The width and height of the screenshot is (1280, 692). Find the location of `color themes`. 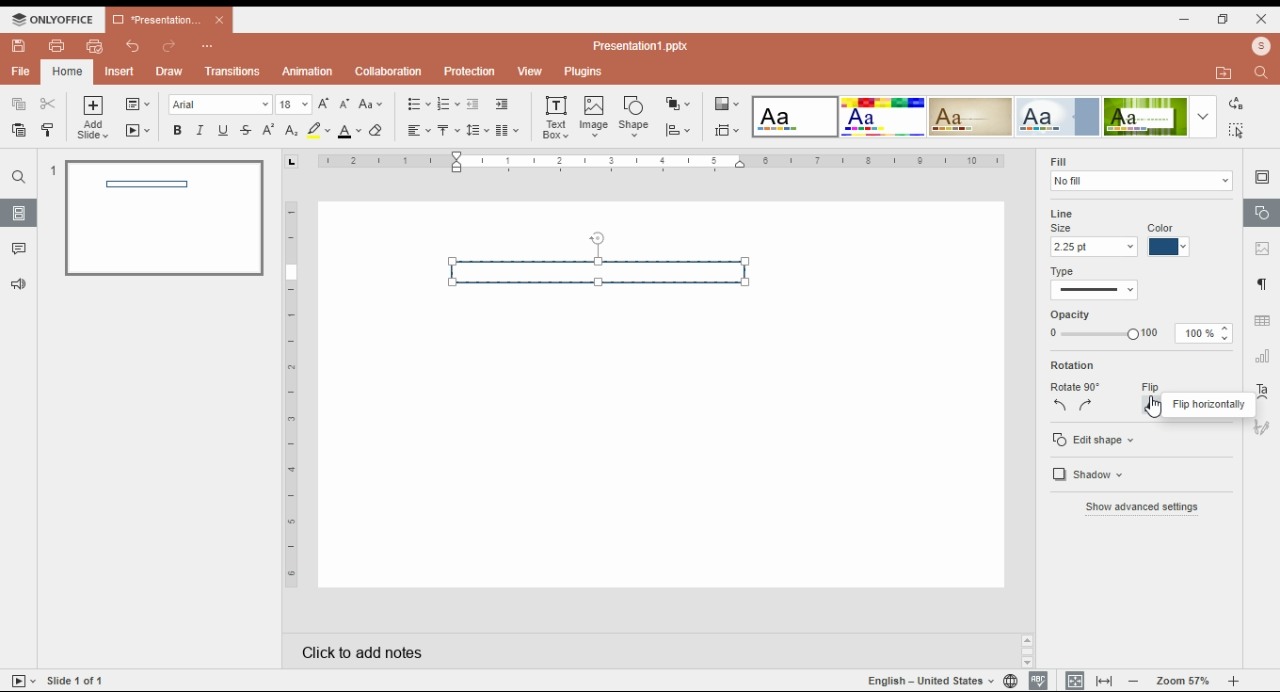

color themes is located at coordinates (726, 104).